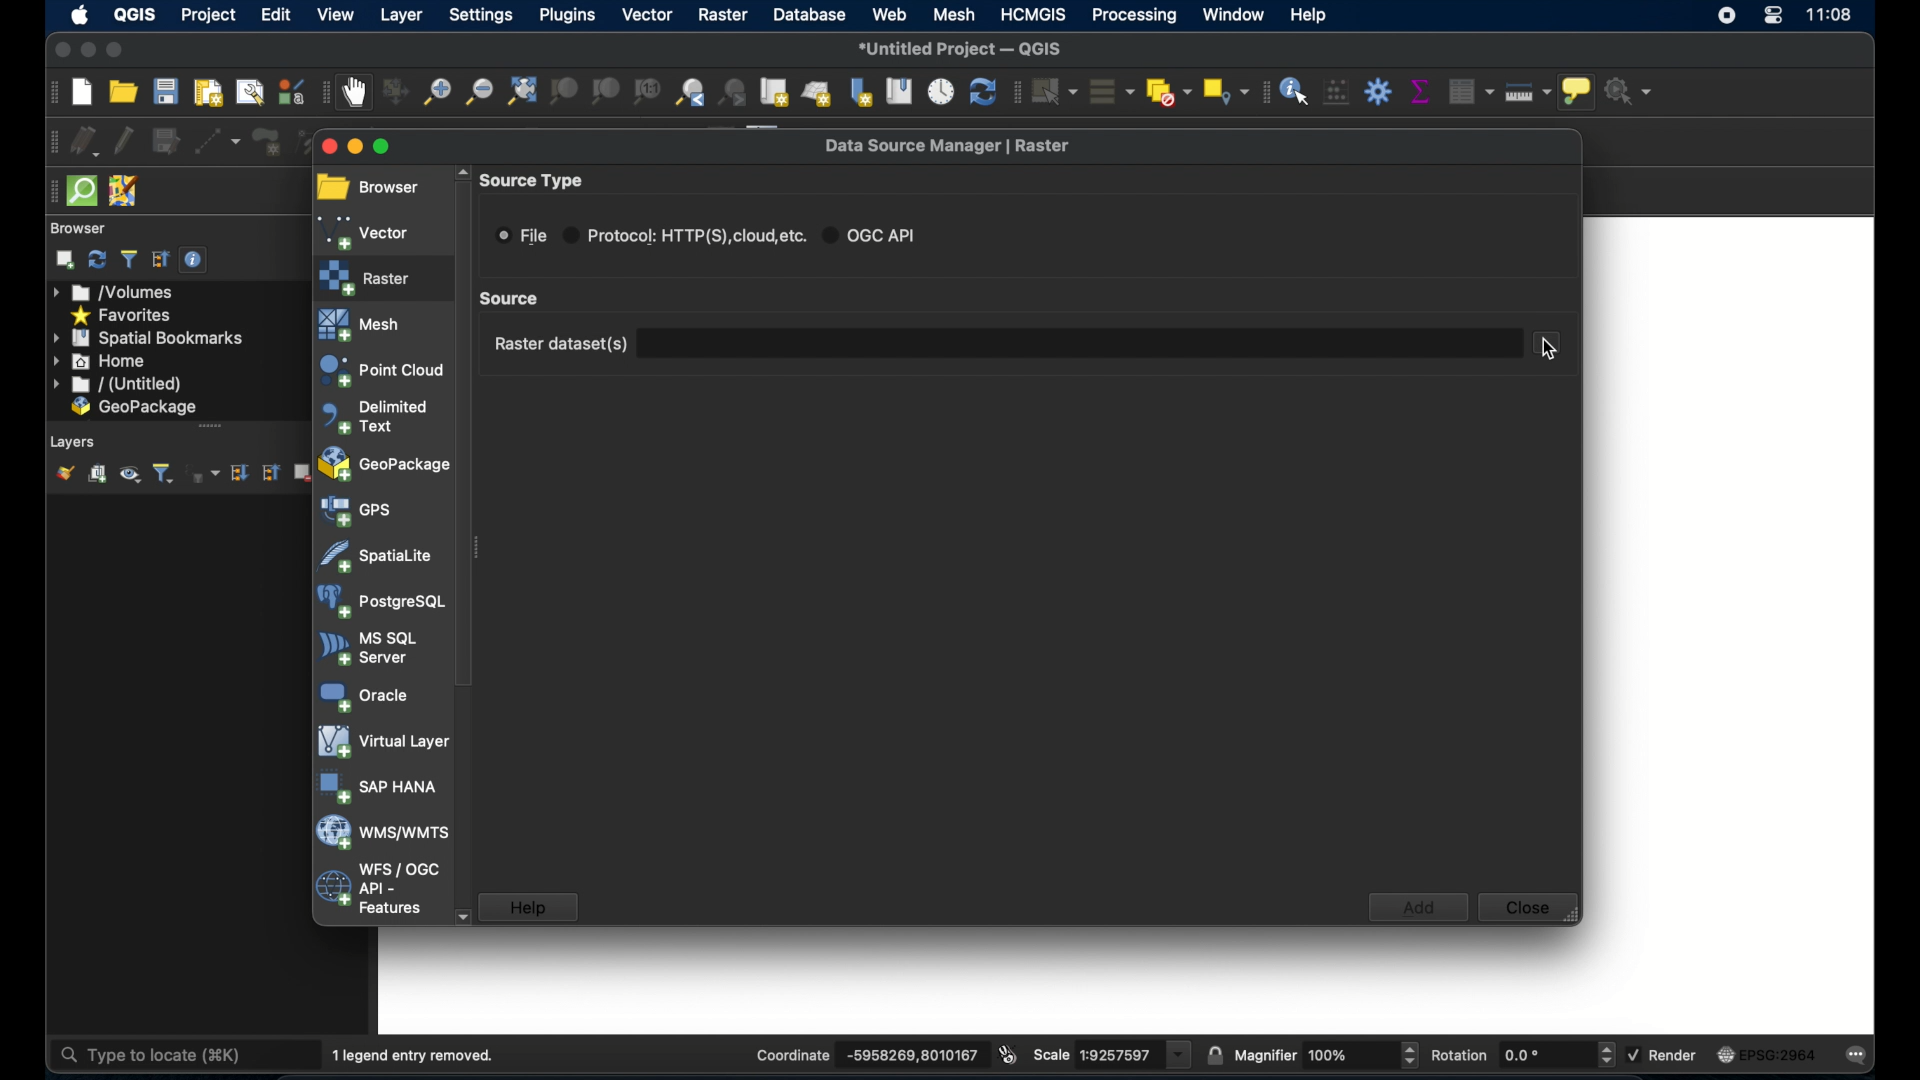  Describe the element at coordinates (125, 138) in the screenshot. I see `toggle editing` at that location.